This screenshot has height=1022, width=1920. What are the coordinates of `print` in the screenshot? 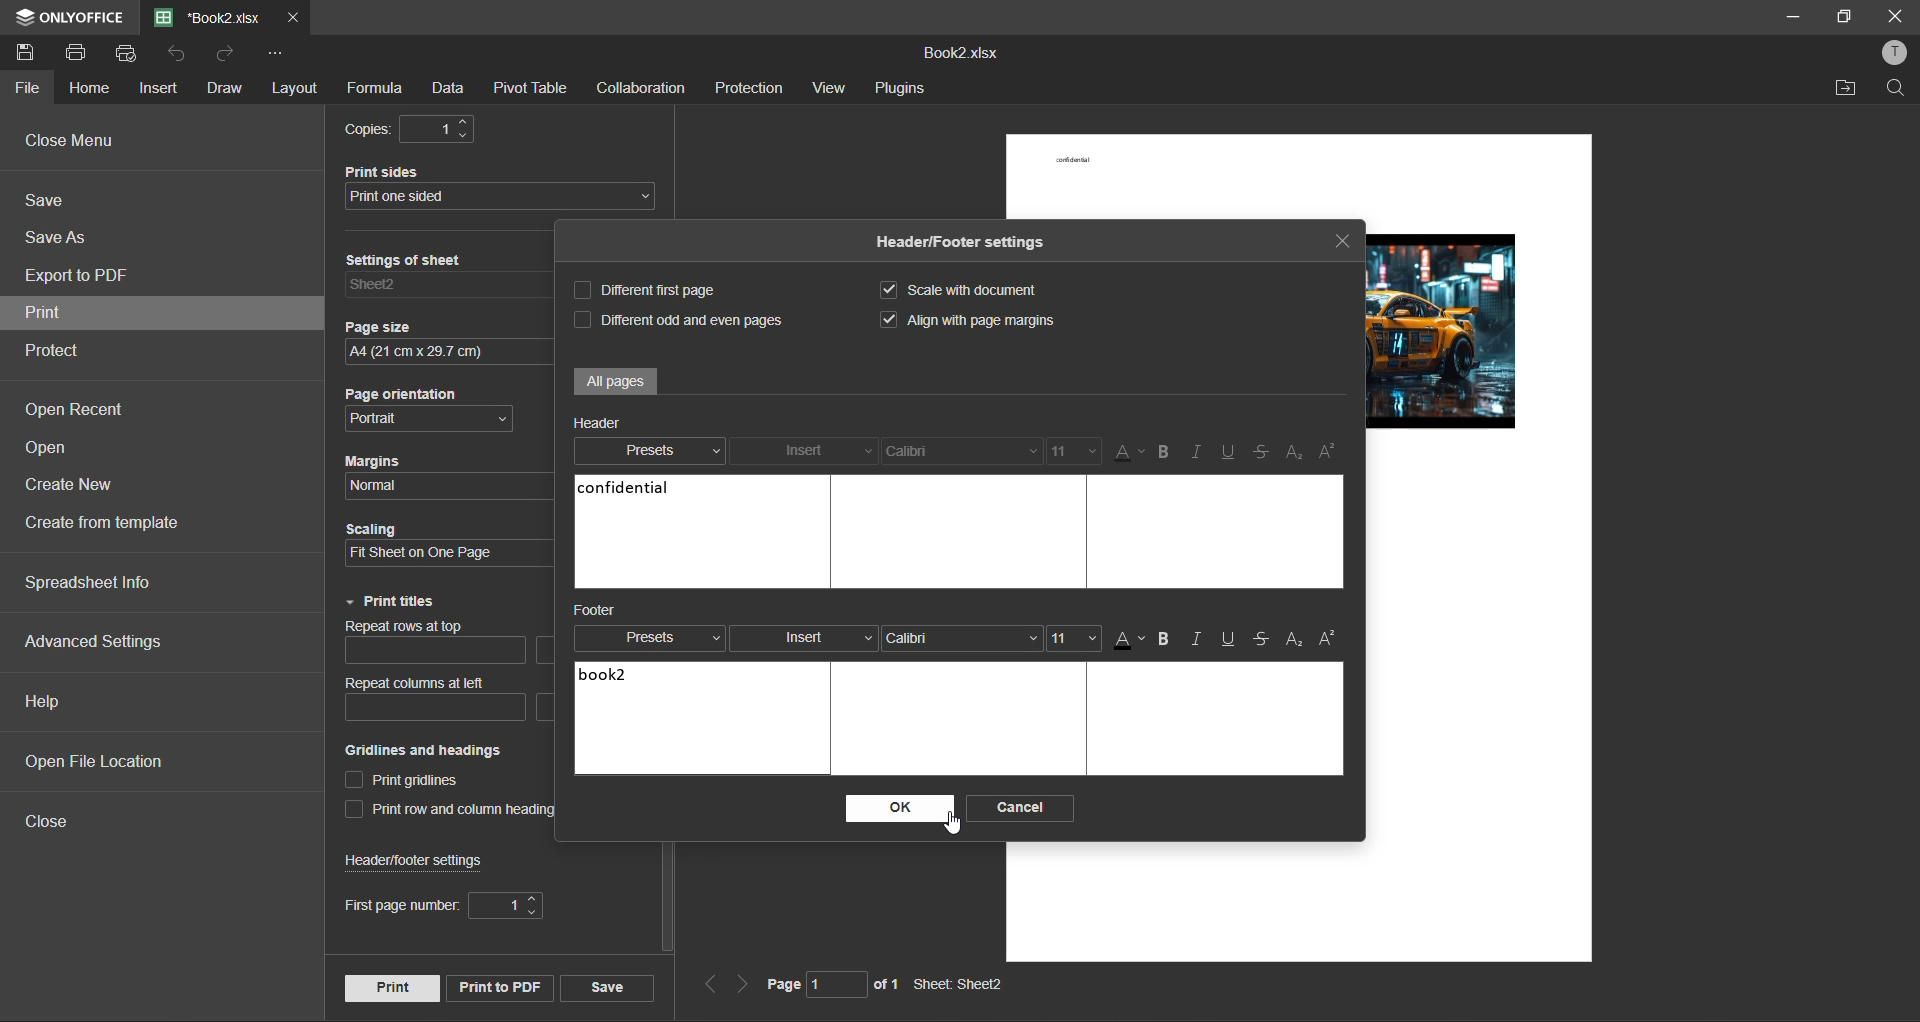 It's located at (390, 988).